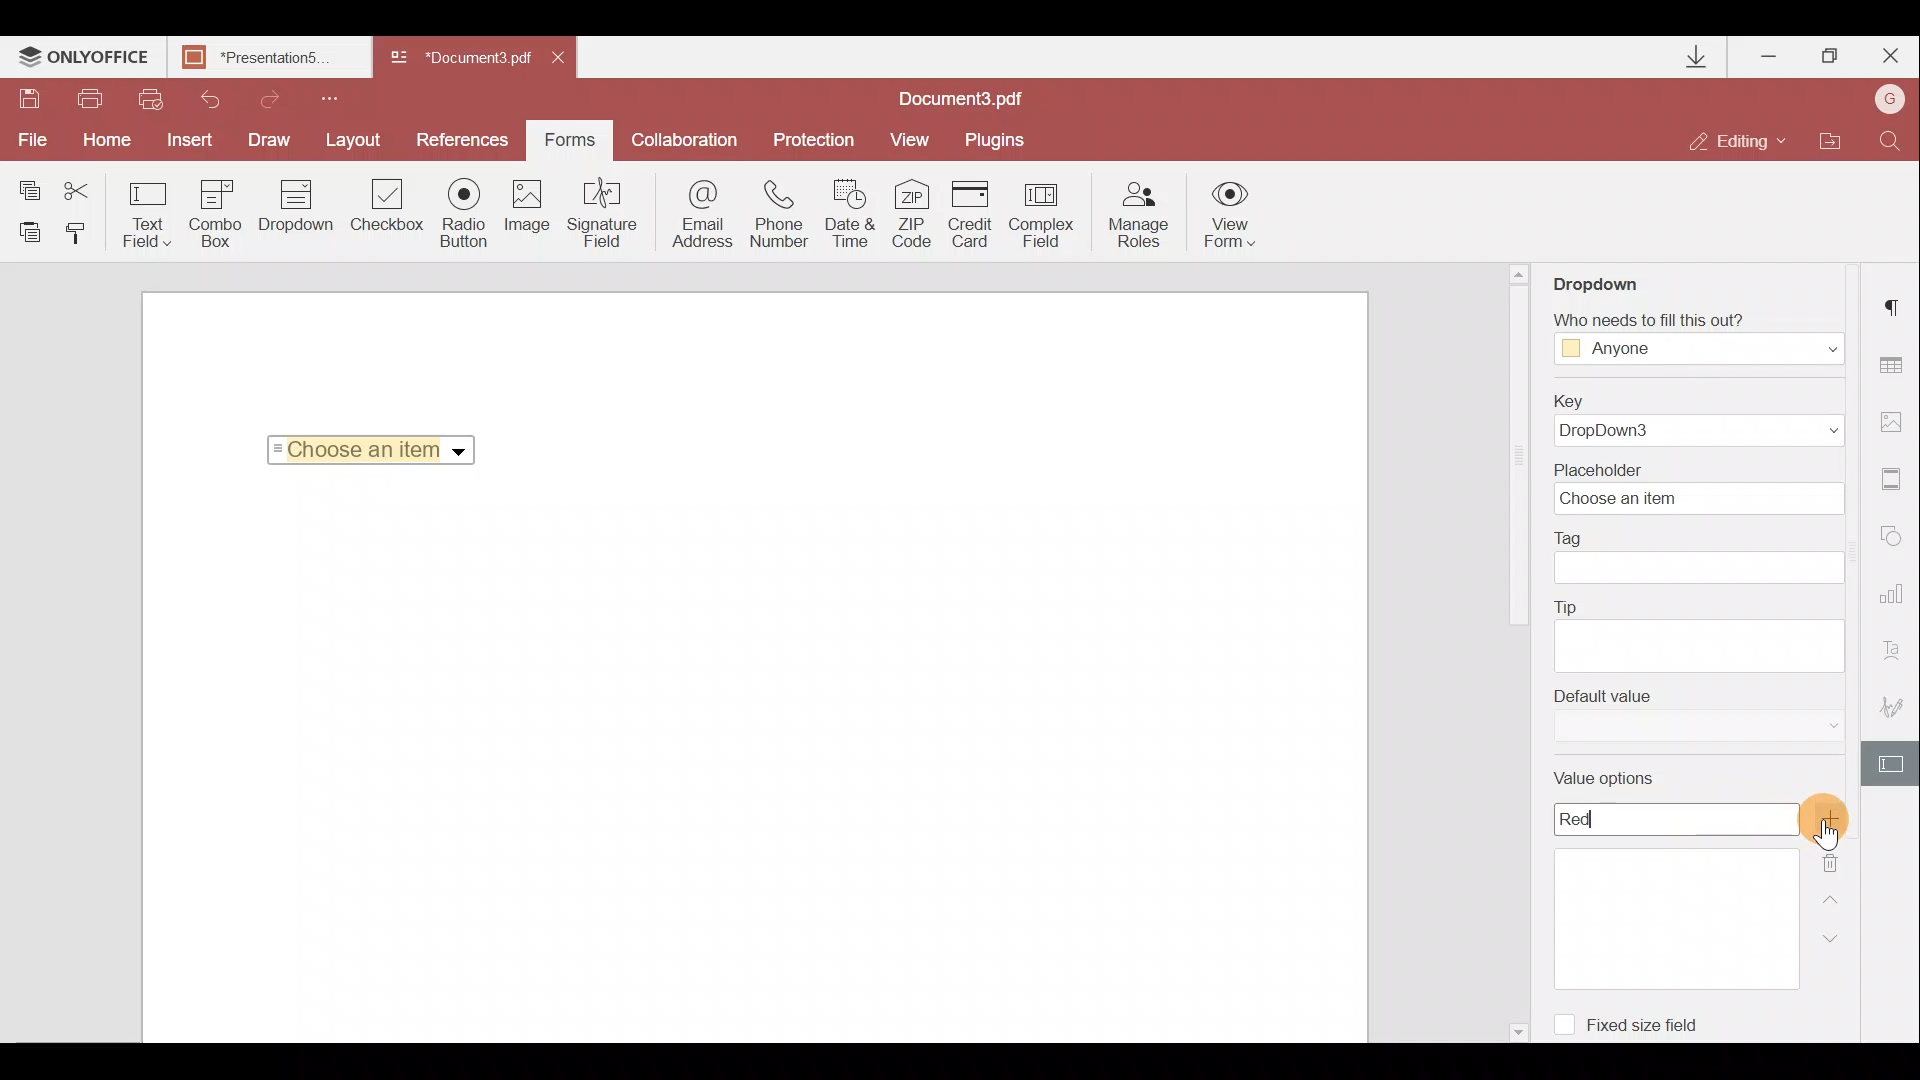 This screenshot has height=1080, width=1920. What do you see at coordinates (1708, 559) in the screenshot?
I see `Tag` at bounding box center [1708, 559].